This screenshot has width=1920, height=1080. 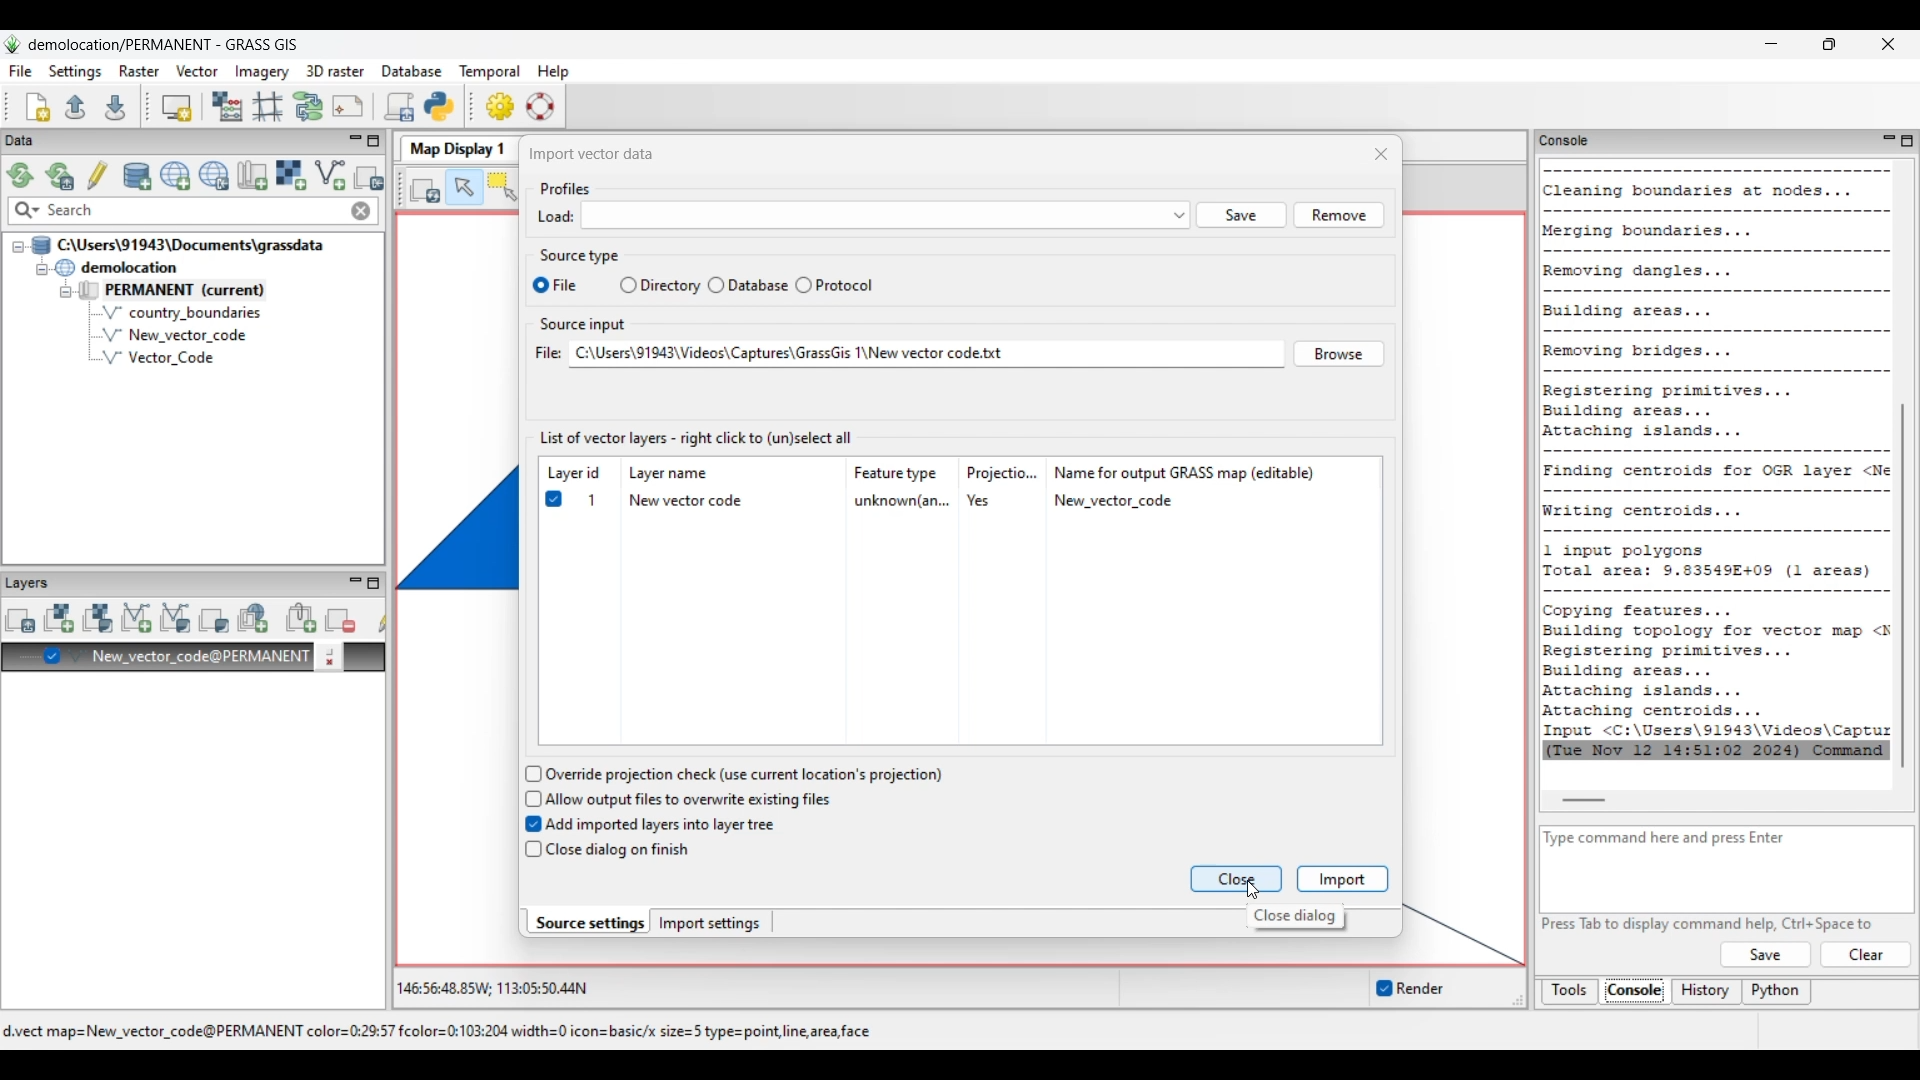 I want to click on Type in map for quick search, so click(x=195, y=211).